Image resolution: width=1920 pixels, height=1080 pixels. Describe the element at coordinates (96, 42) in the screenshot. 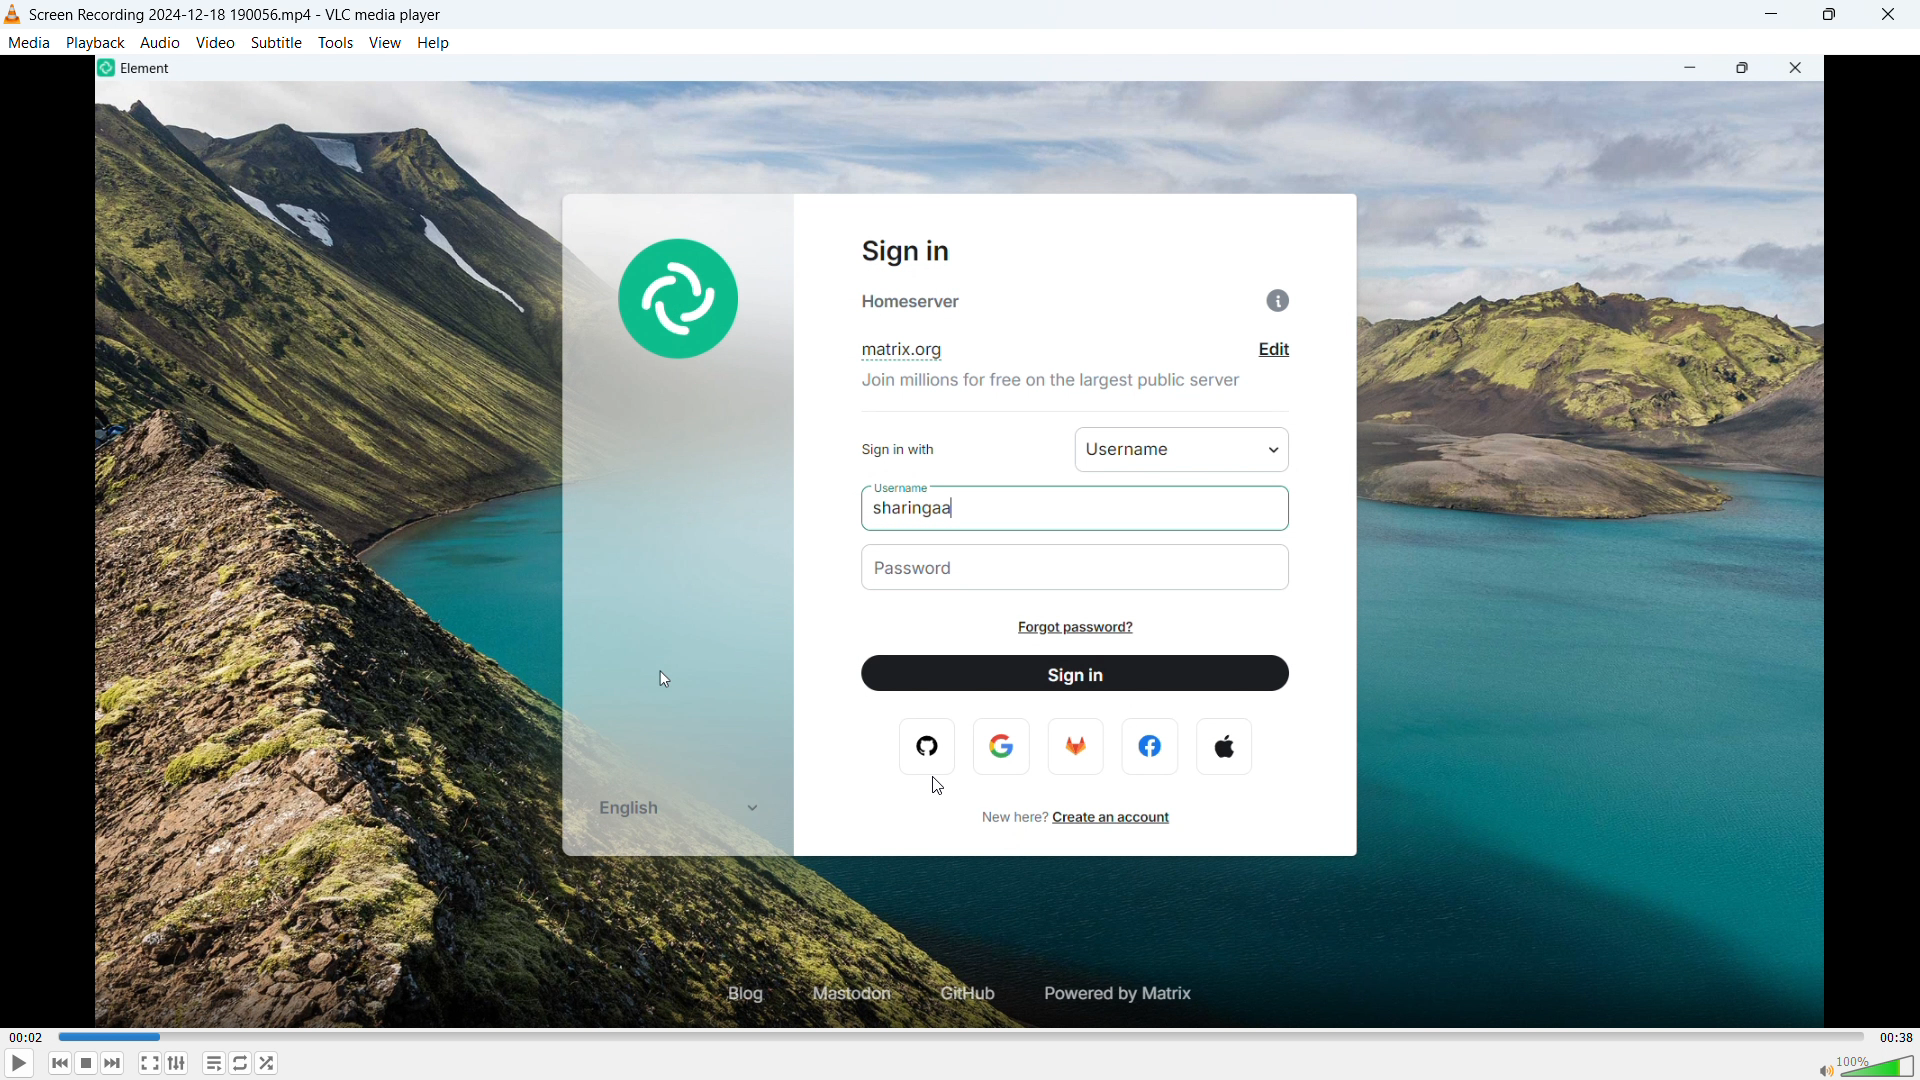

I see `playback` at that location.